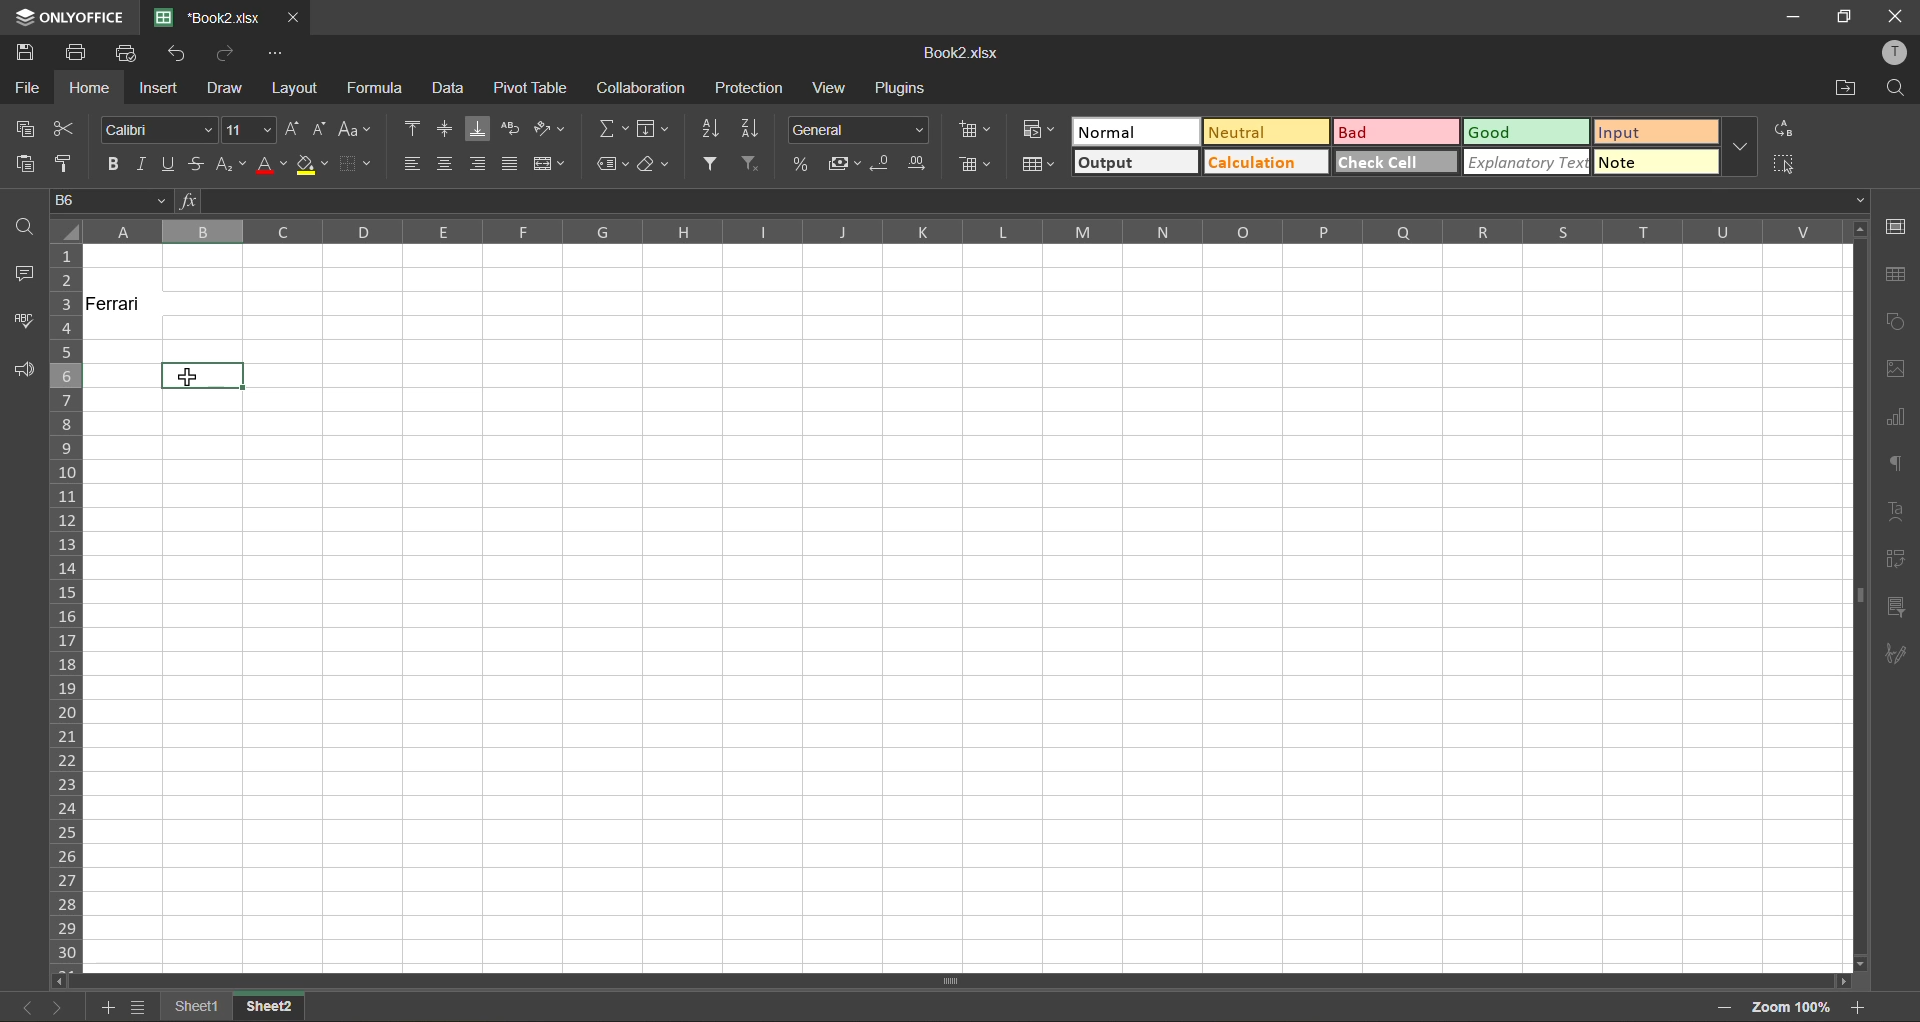 The width and height of the screenshot is (1920, 1022). I want to click on input, so click(1657, 132).